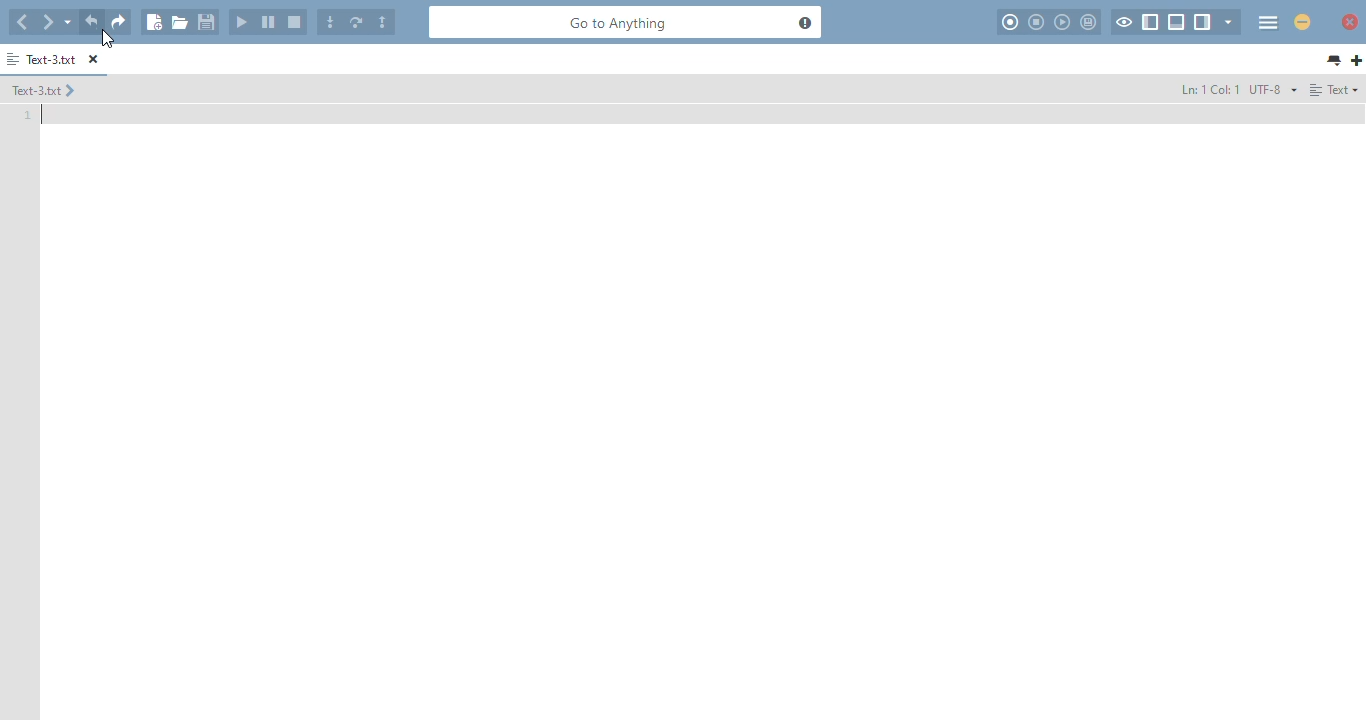 The height and width of the screenshot is (720, 1366). What do you see at coordinates (1150, 22) in the screenshot?
I see `show/hide left pane` at bounding box center [1150, 22].